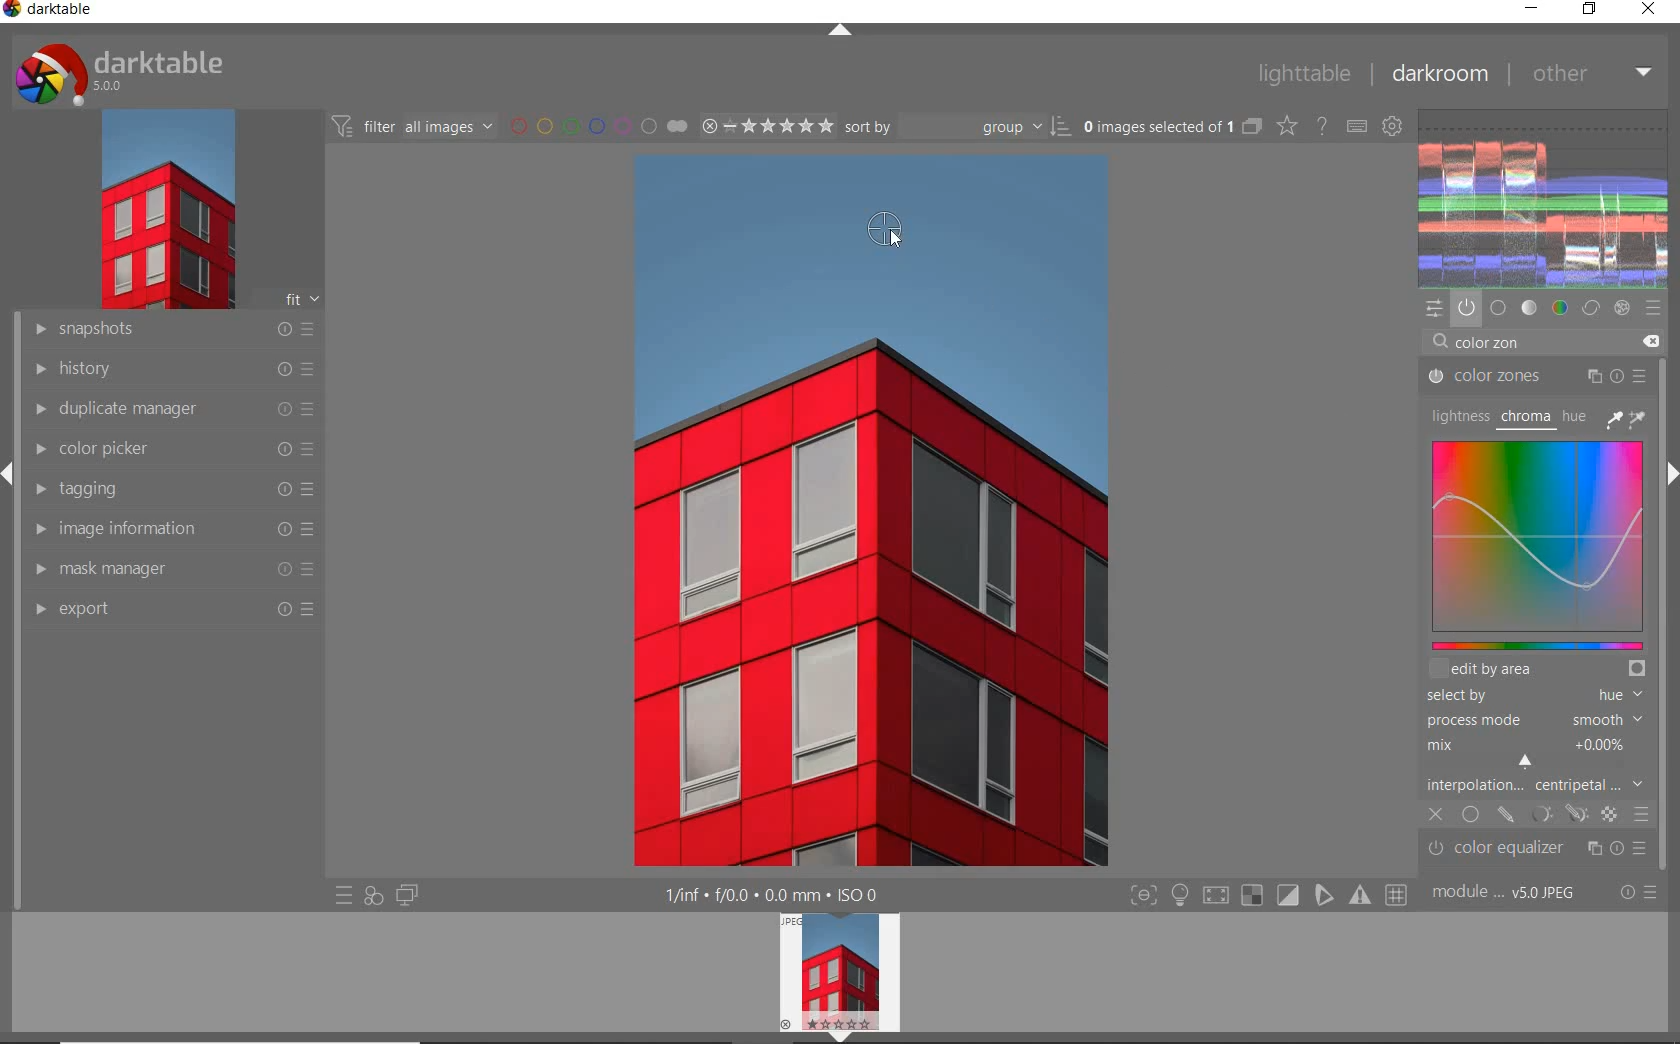  Describe the element at coordinates (1624, 308) in the screenshot. I see `effect` at that location.